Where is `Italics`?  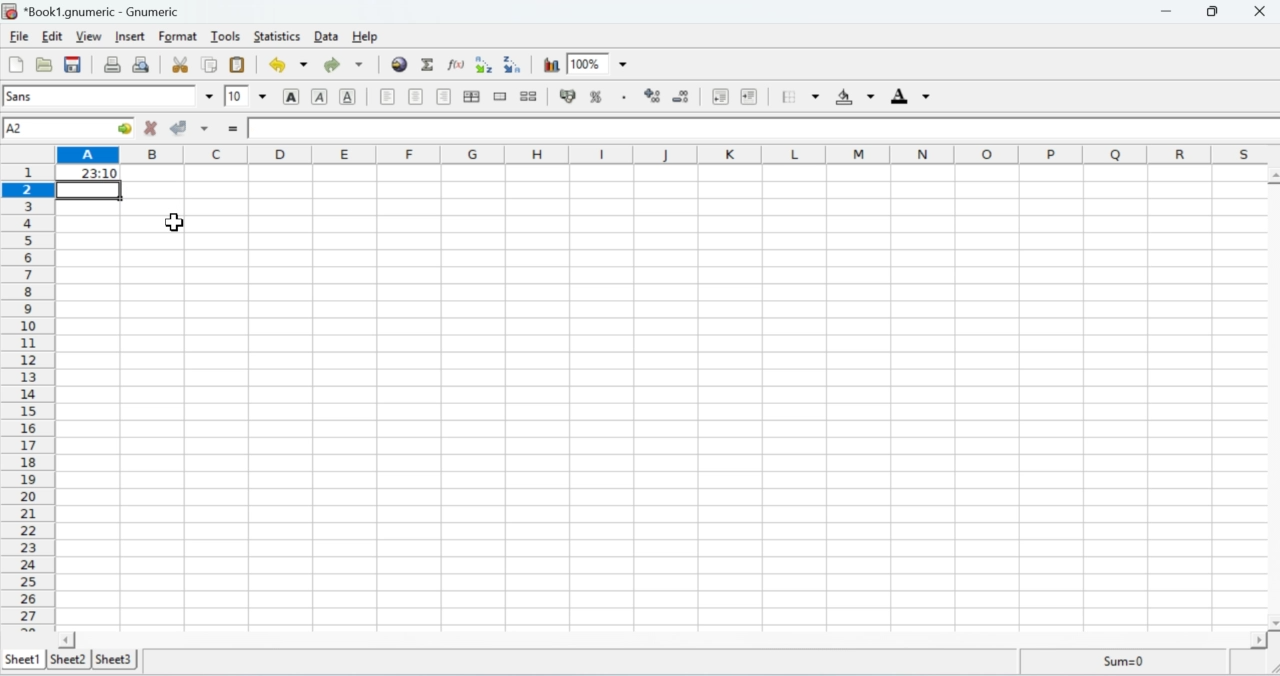
Italics is located at coordinates (320, 97).